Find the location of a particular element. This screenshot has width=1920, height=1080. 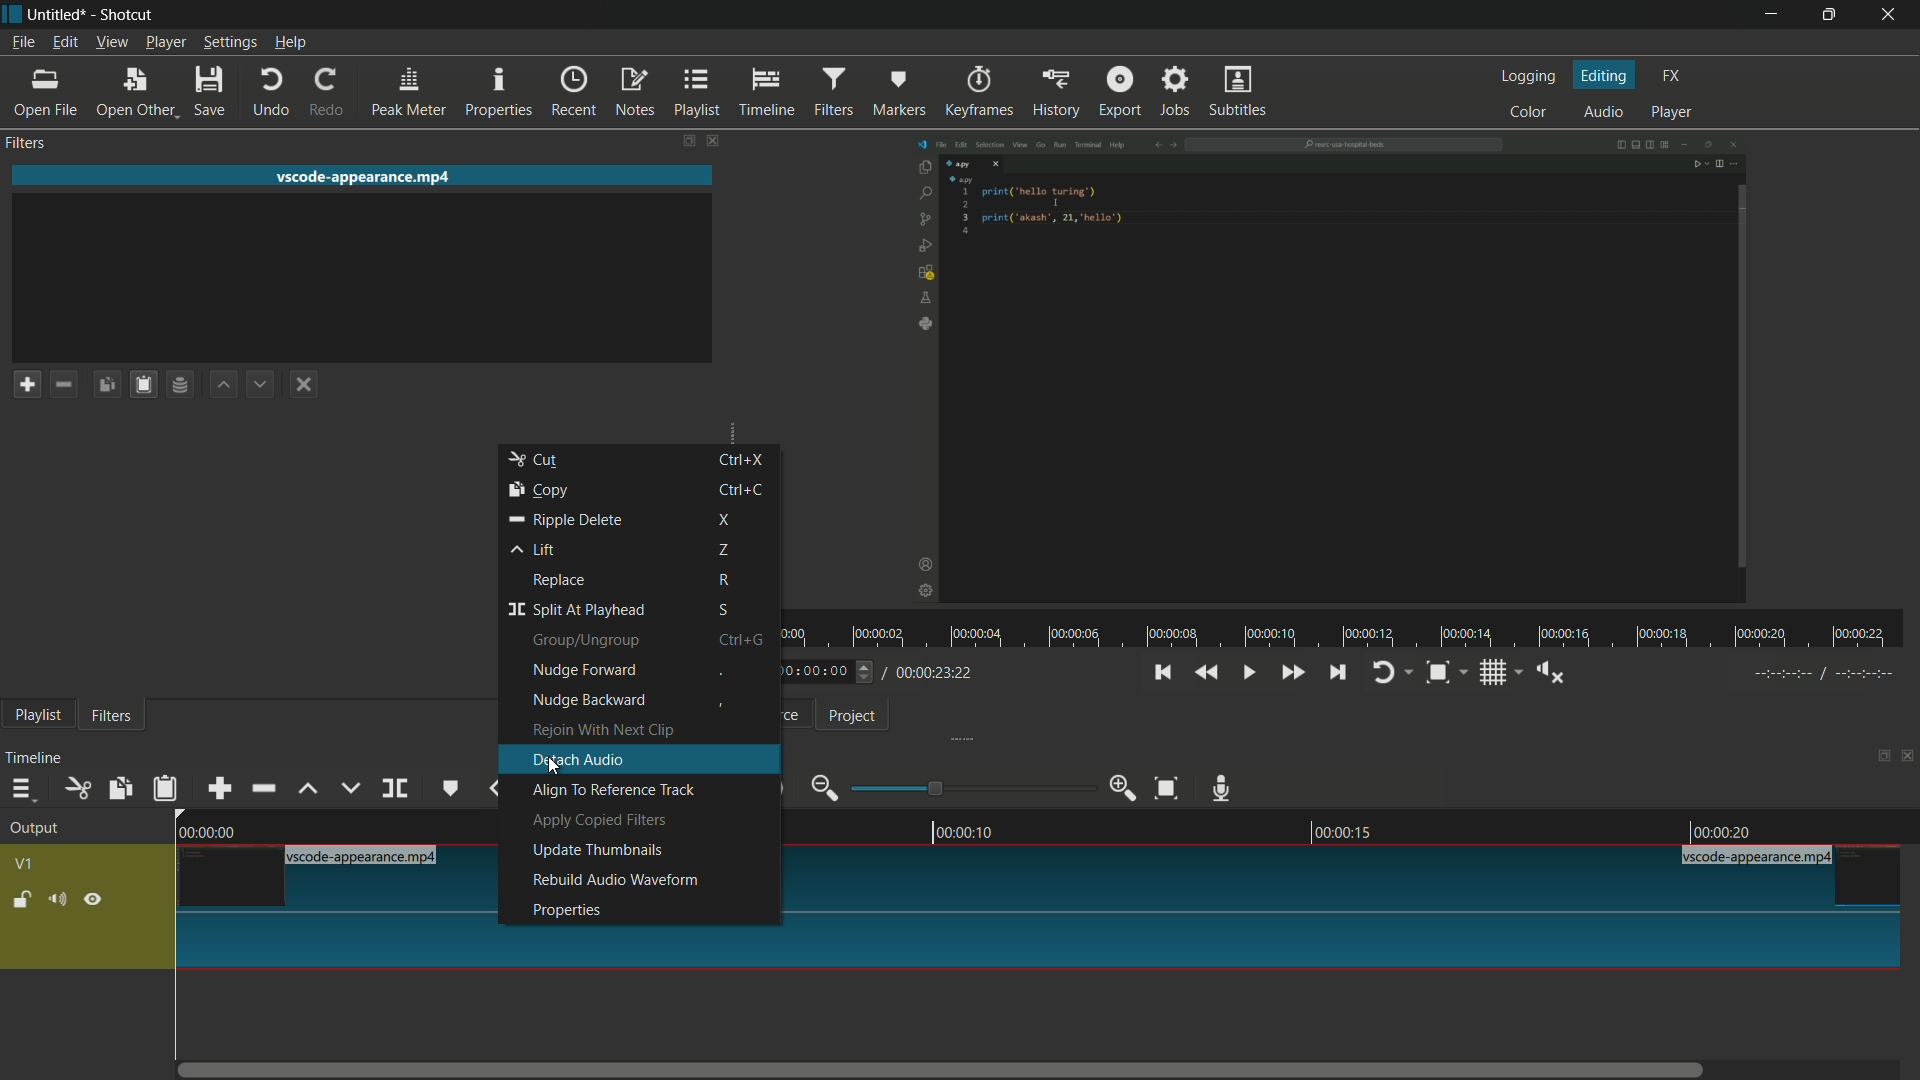

quickly play forward is located at coordinates (1295, 674).